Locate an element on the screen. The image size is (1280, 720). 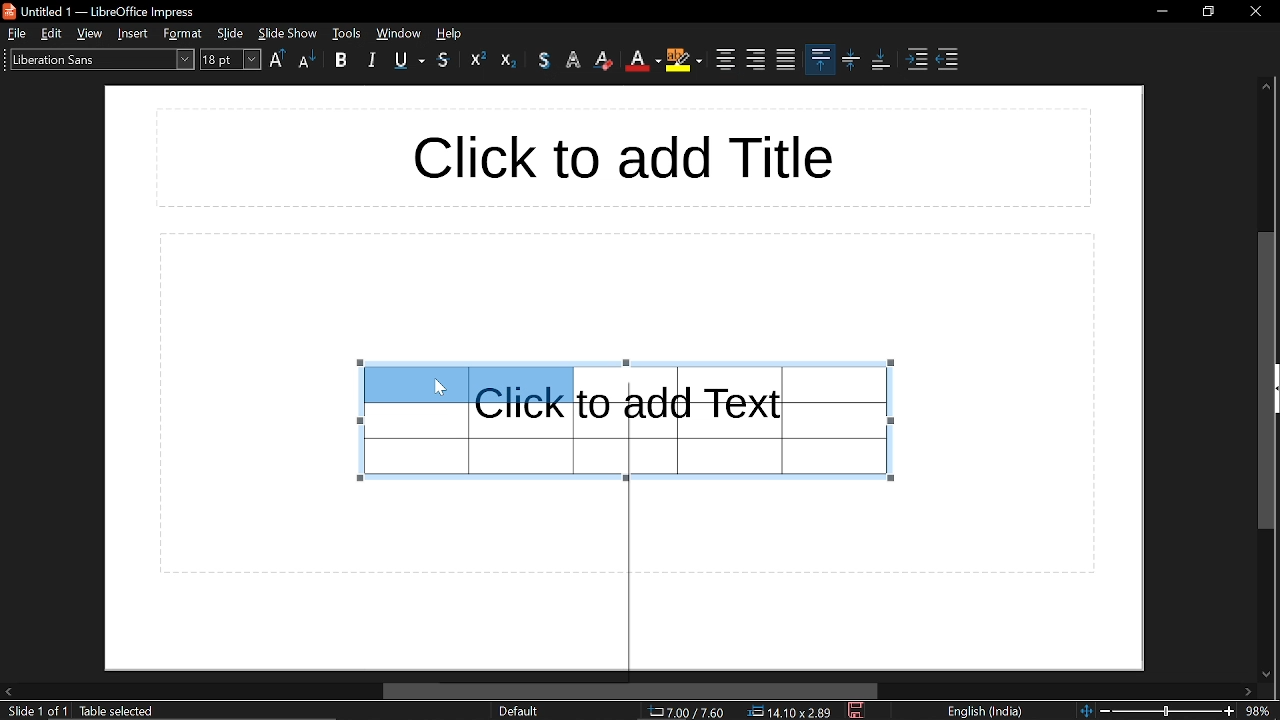
move down is located at coordinates (1268, 673).